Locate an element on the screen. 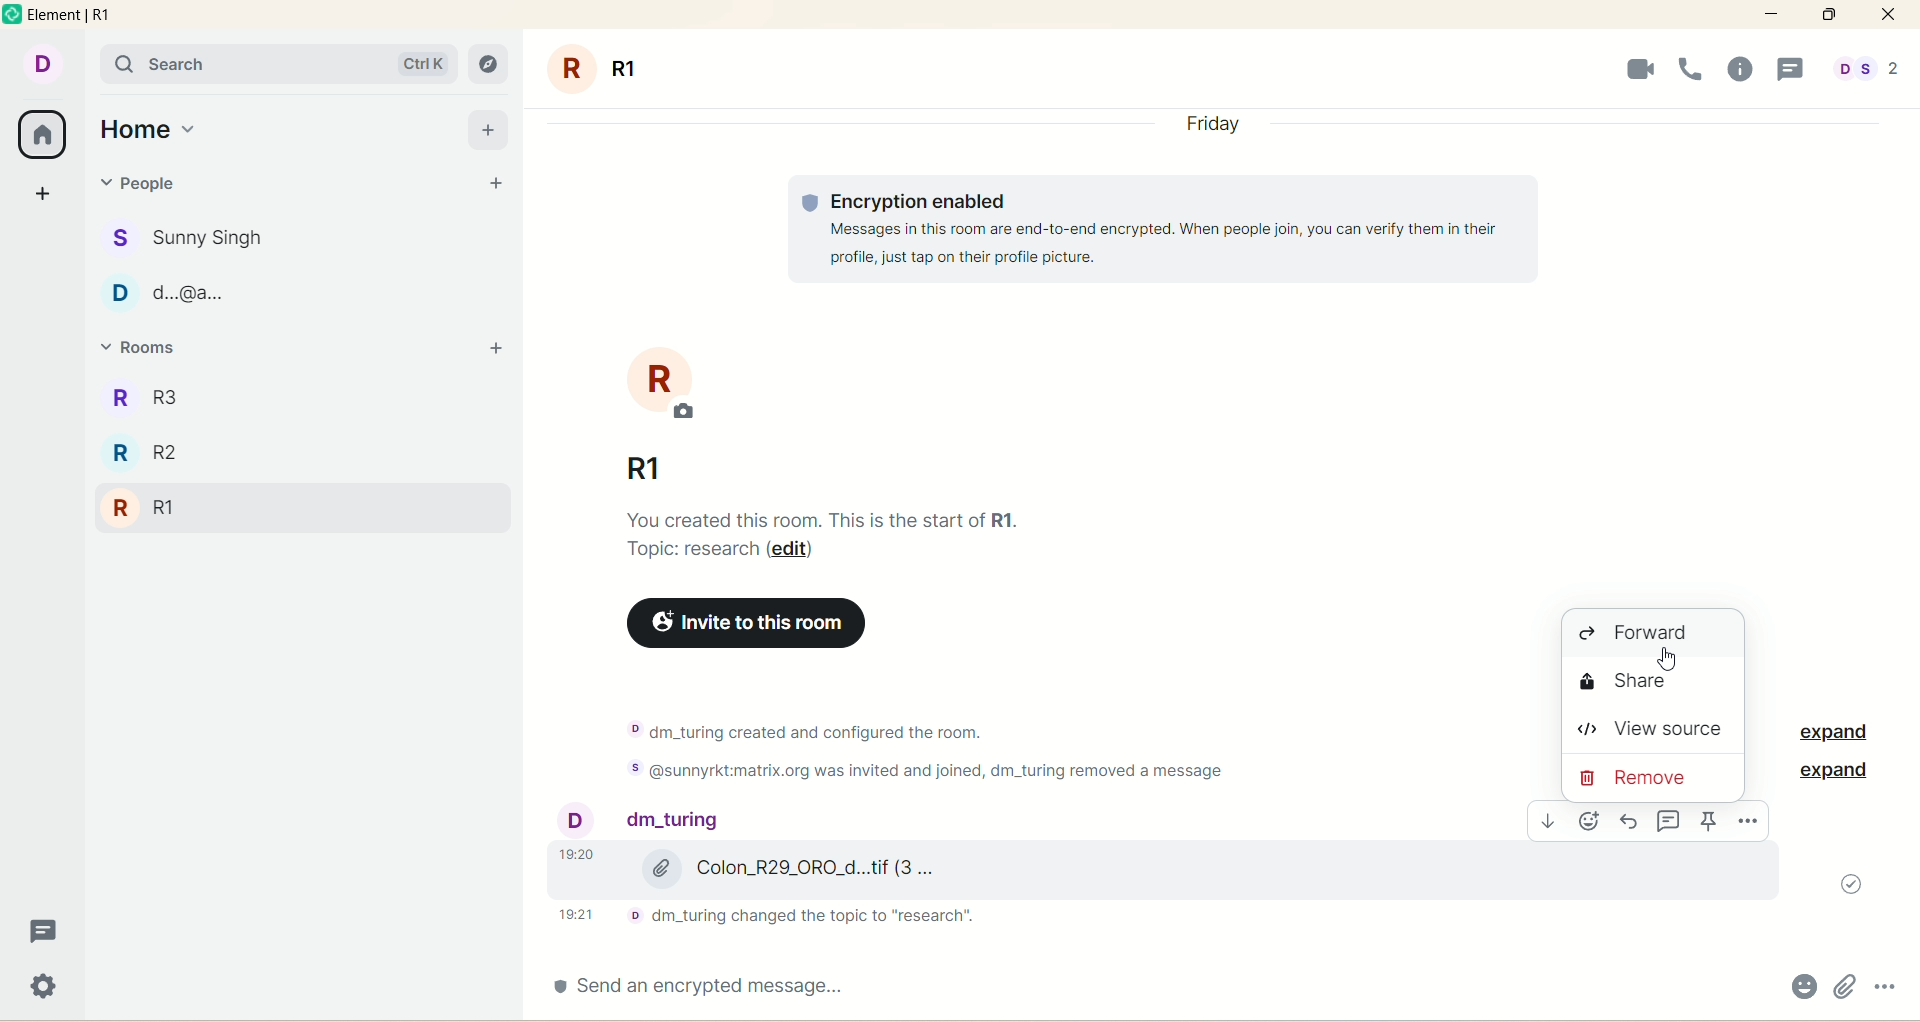 The height and width of the screenshot is (1022, 1920). threads is located at coordinates (1791, 71).